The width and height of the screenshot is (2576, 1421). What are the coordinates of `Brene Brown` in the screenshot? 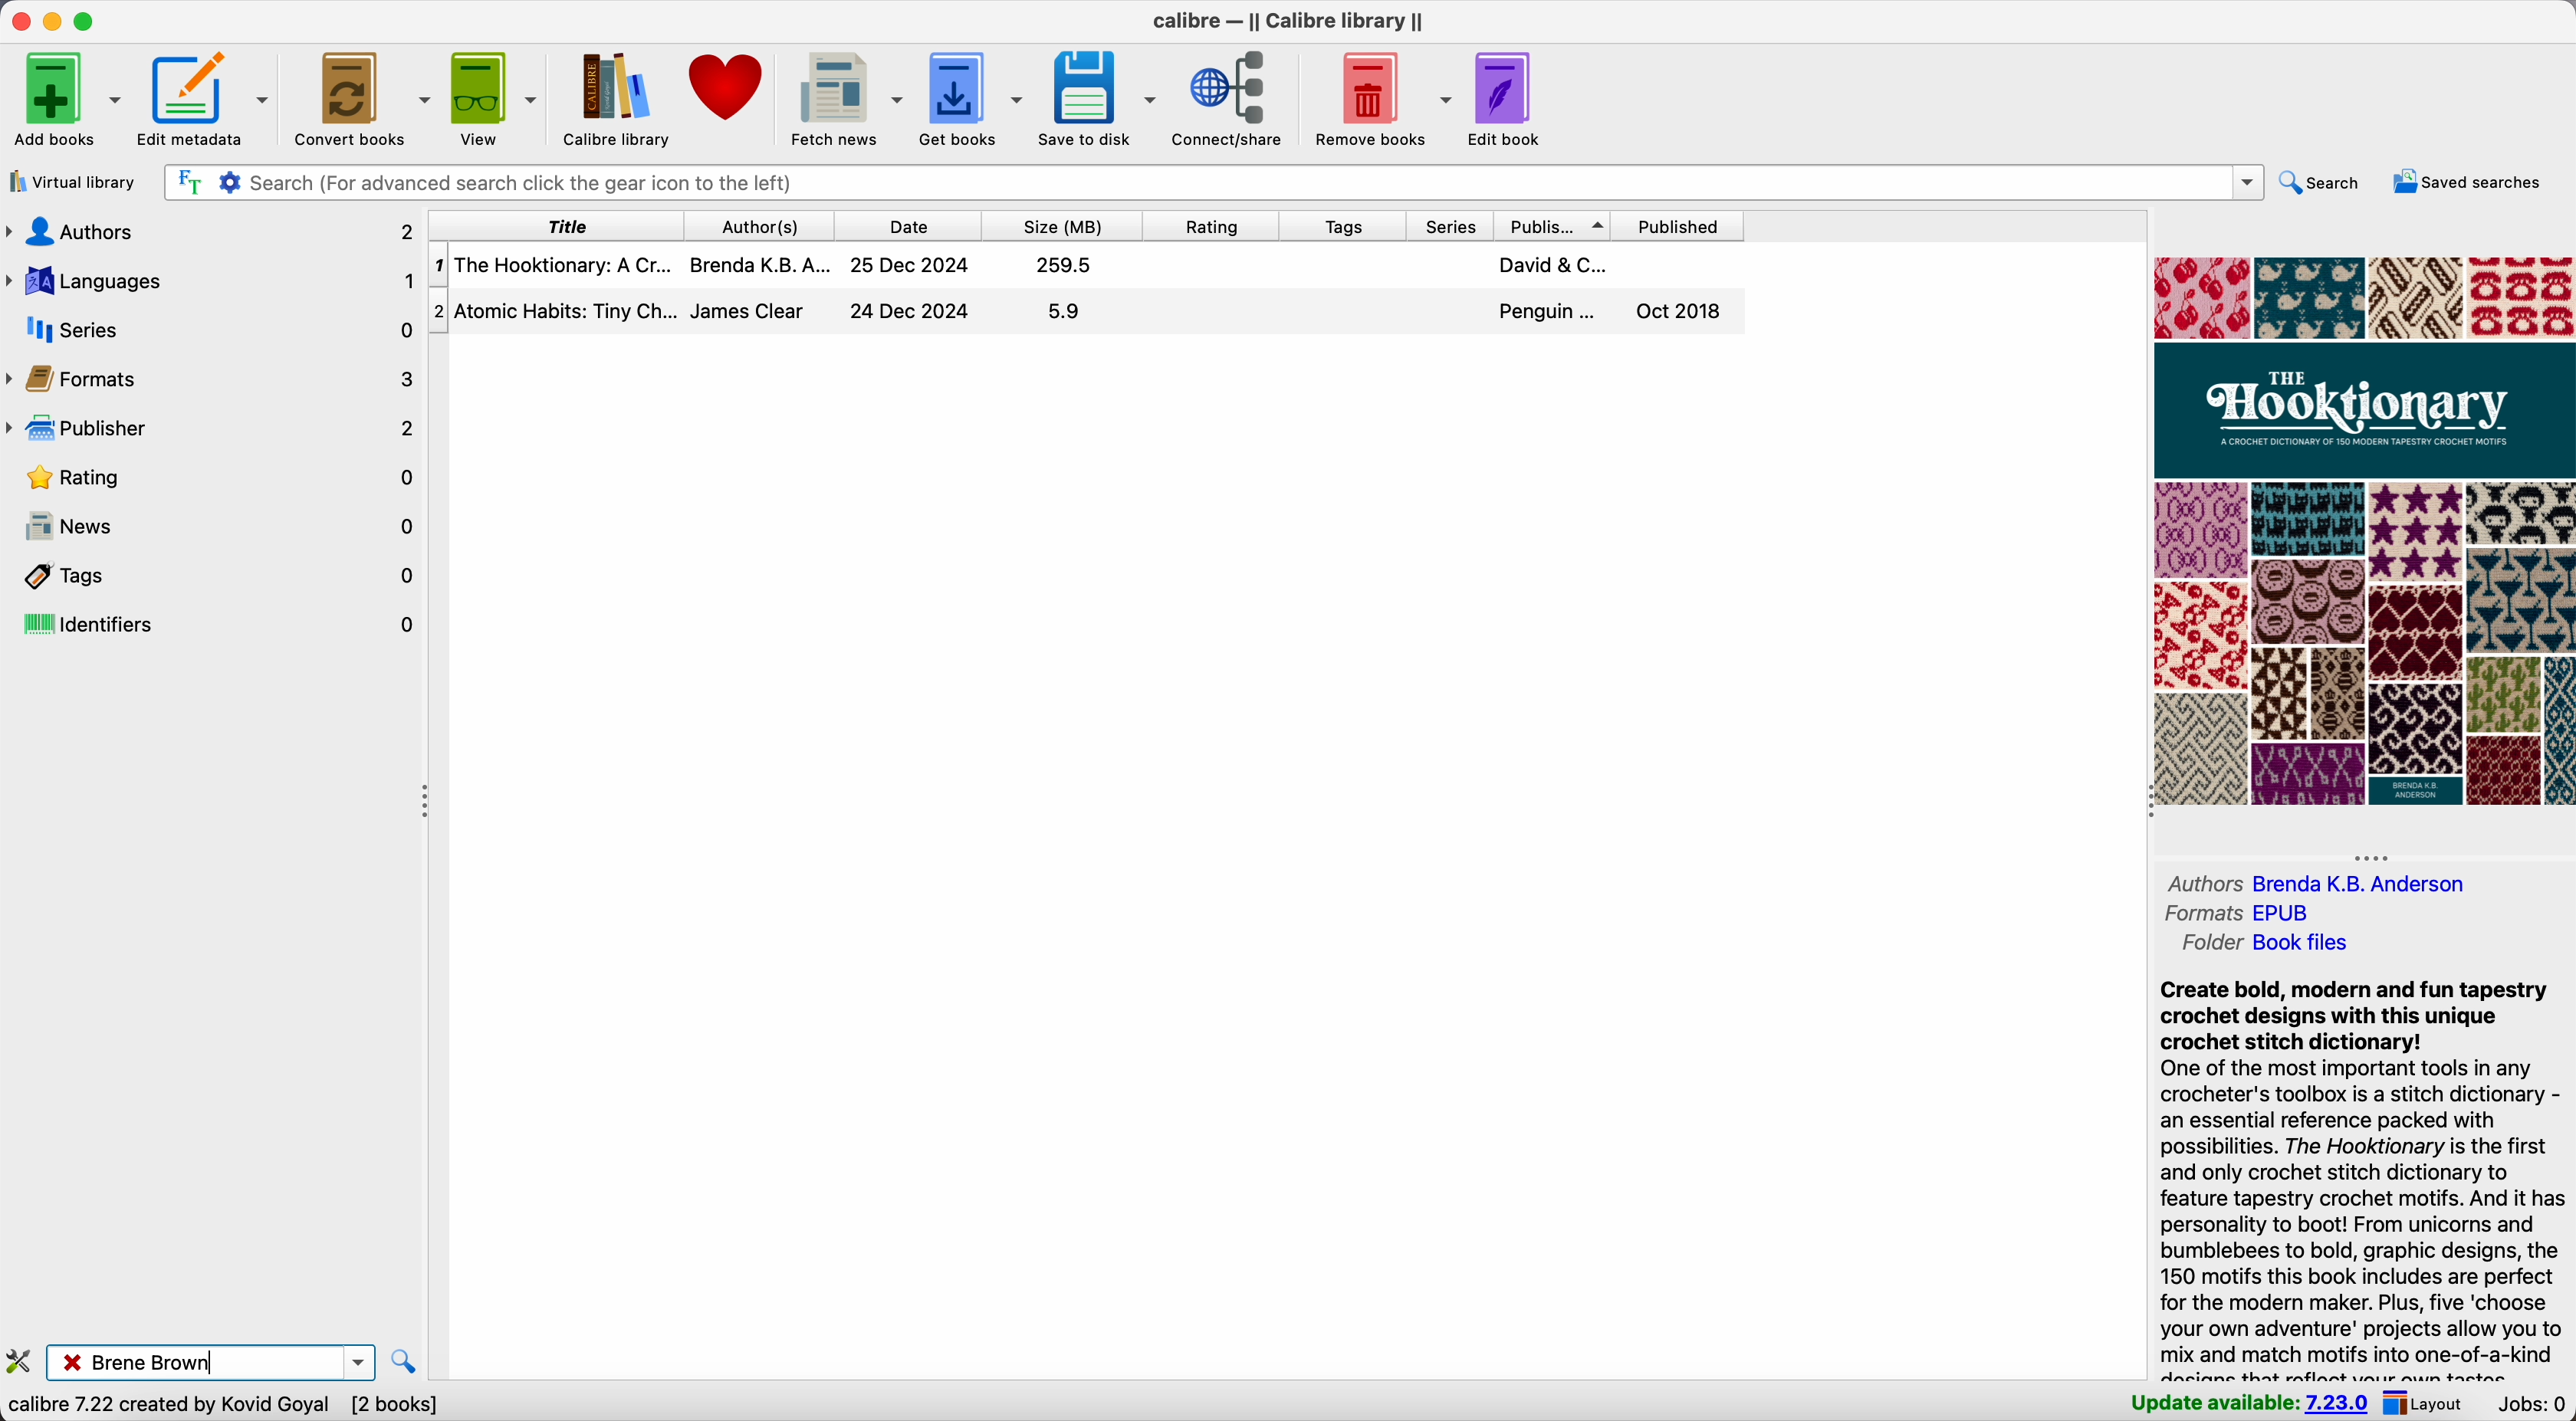 It's located at (213, 1360).